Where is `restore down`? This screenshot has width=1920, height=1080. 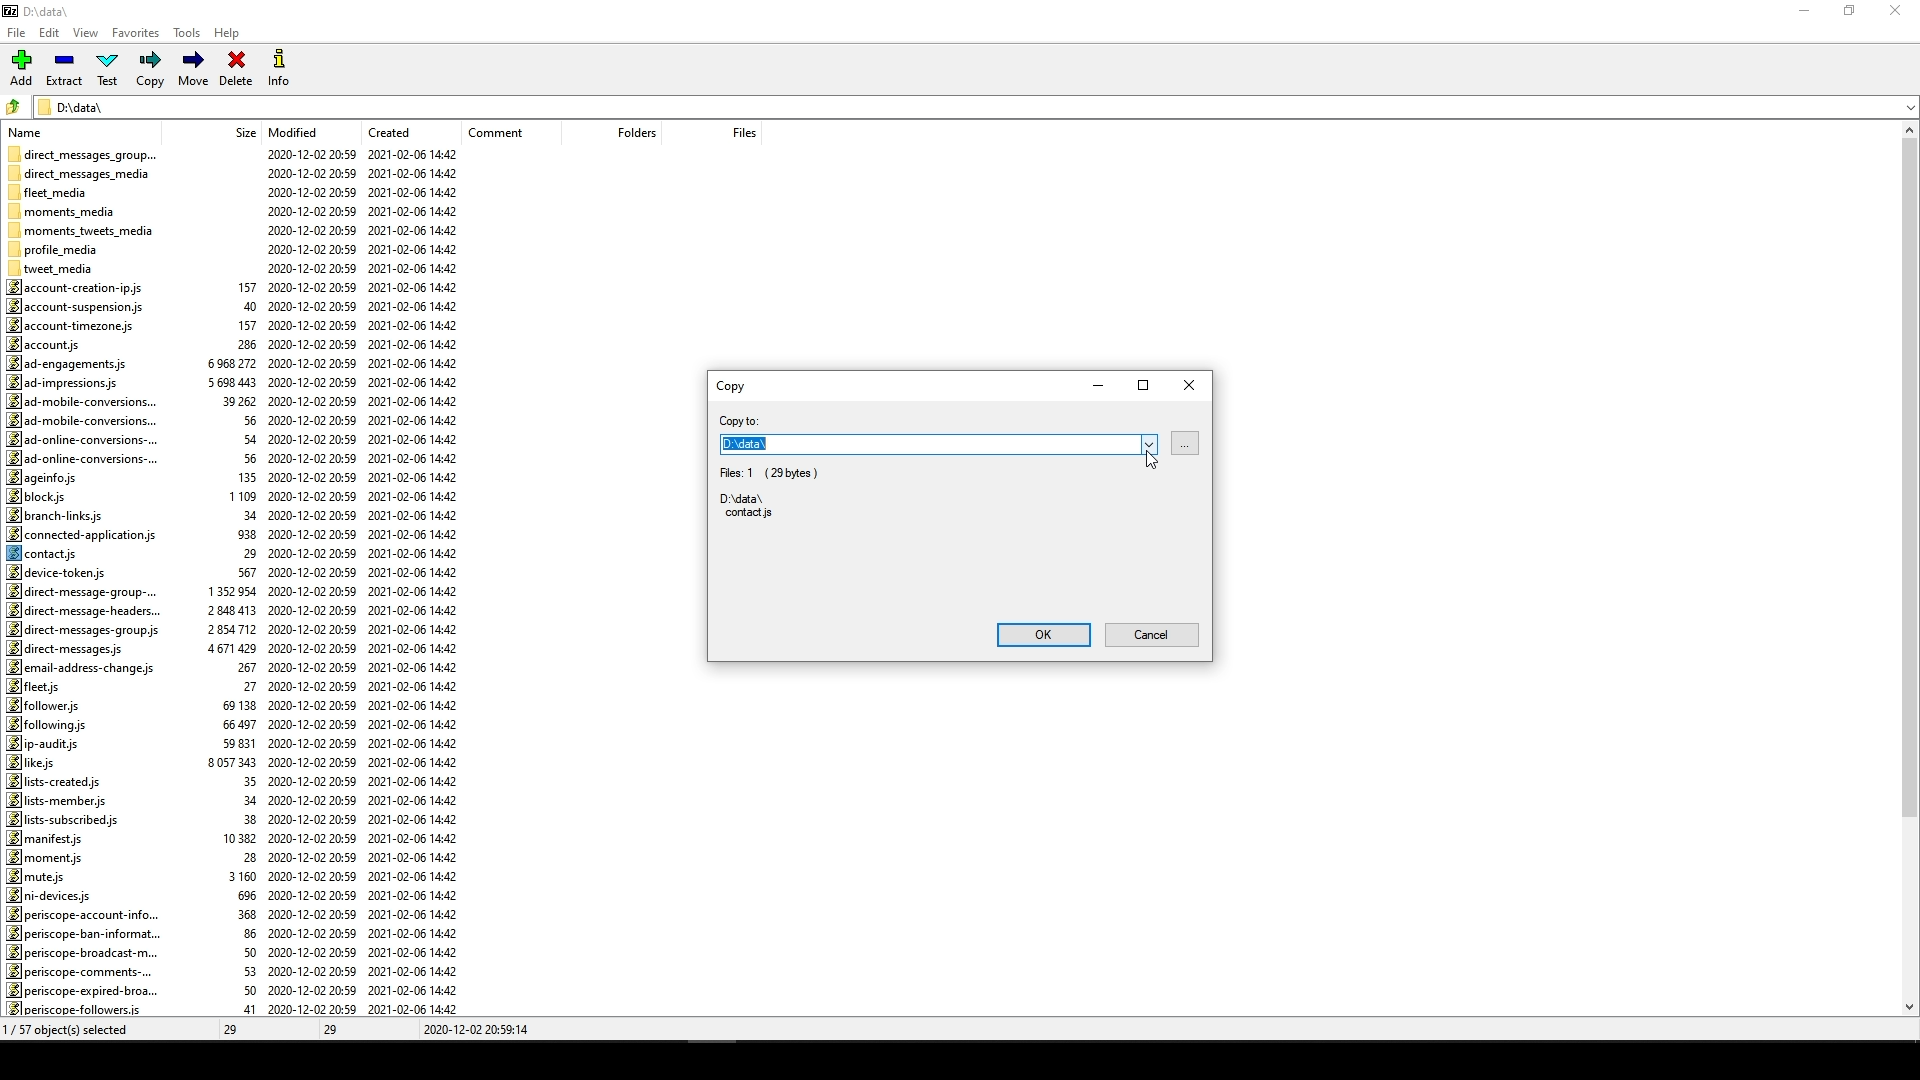
restore down is located at coordinates (1855, 12).